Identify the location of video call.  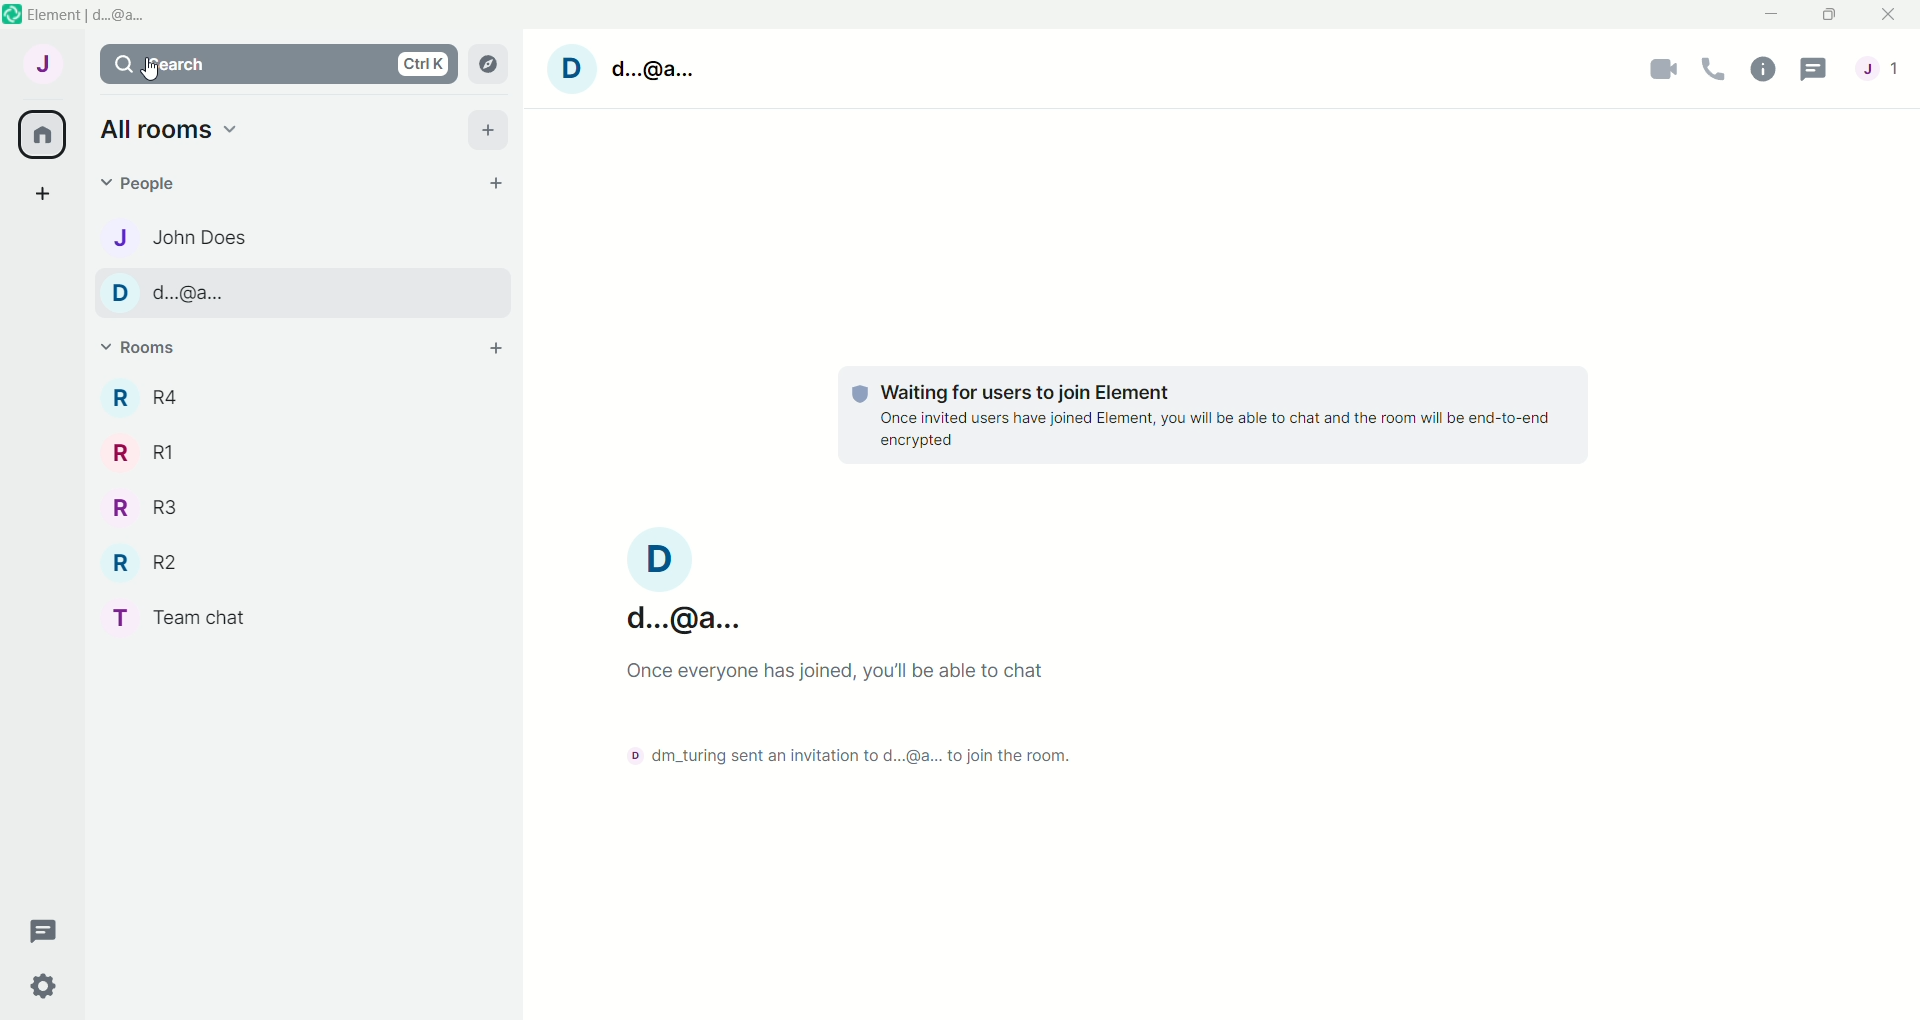
(1664, 68).